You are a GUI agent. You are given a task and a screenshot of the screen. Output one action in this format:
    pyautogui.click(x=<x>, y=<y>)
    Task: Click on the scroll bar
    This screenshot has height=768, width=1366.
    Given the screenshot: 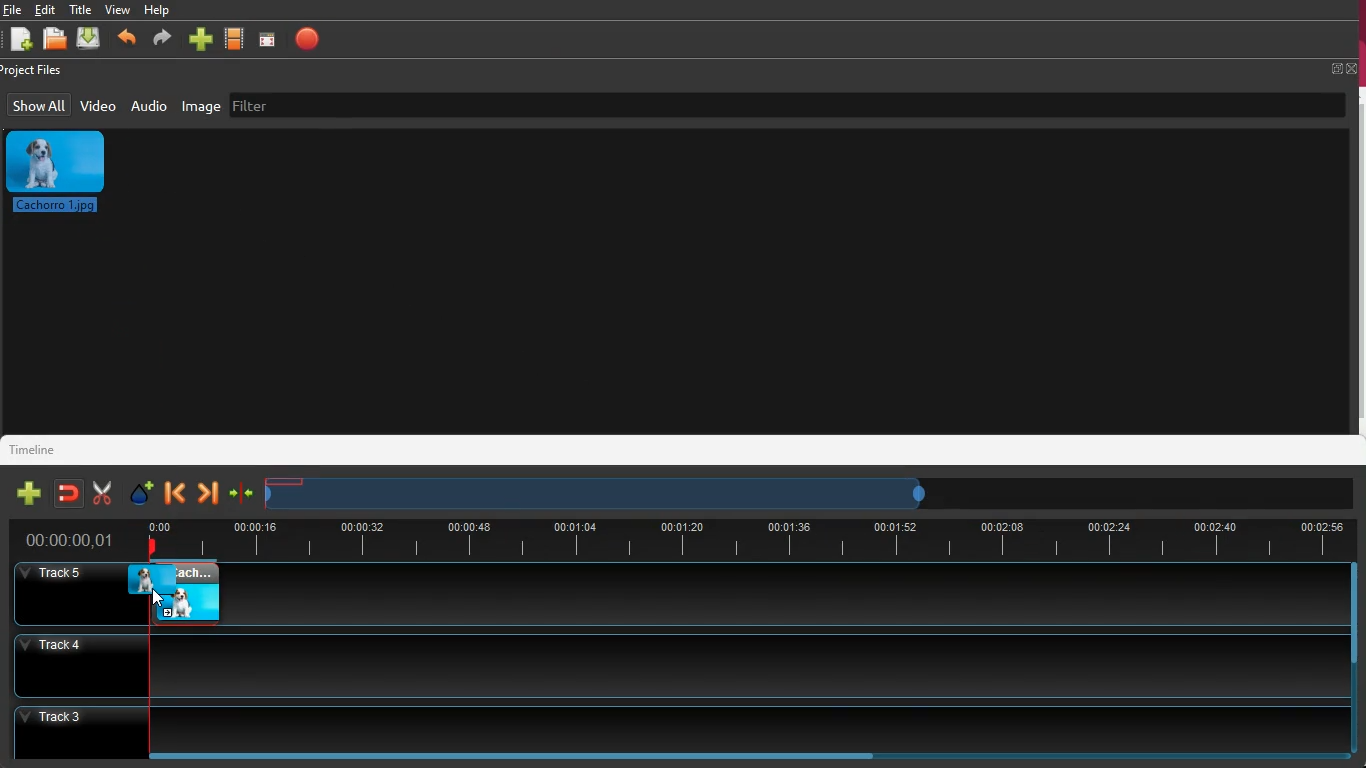 What is the action you would take?
    pyautogui.click(x=1350, y=615)
    